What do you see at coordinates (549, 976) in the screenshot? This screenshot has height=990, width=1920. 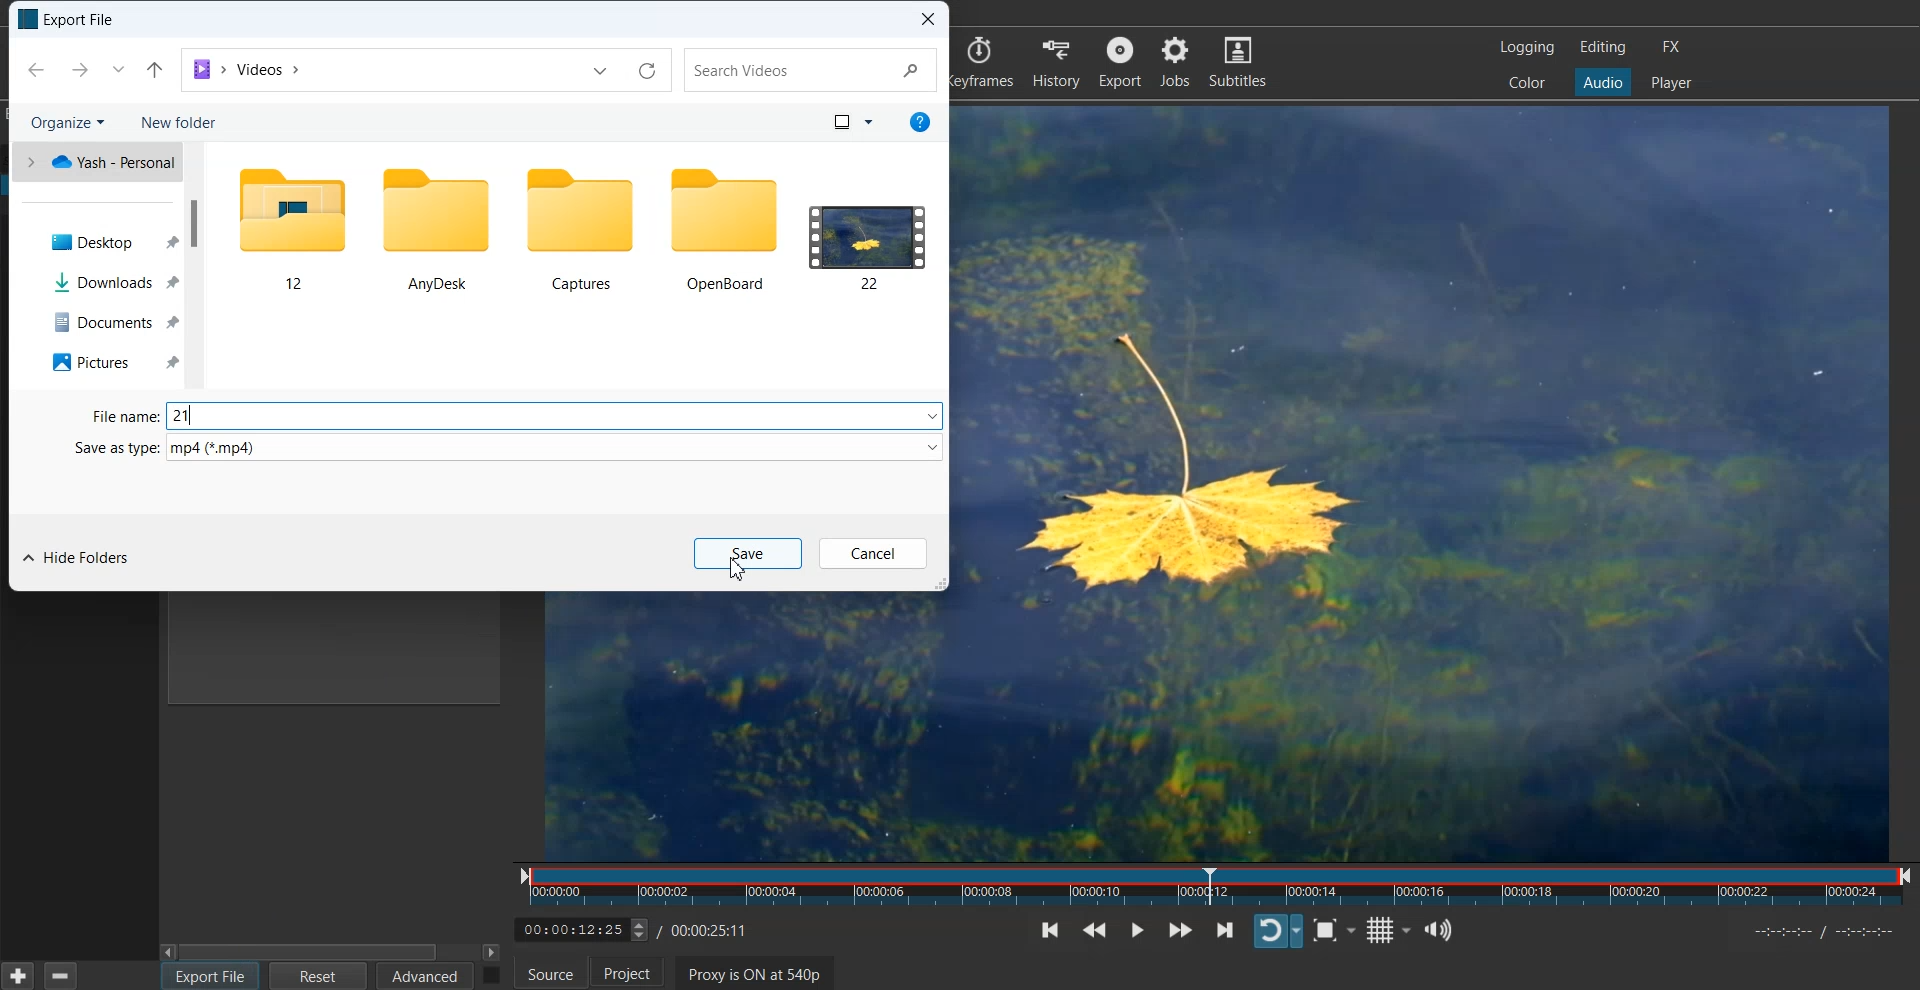 I see `Source` at bounding box center [549, 976].